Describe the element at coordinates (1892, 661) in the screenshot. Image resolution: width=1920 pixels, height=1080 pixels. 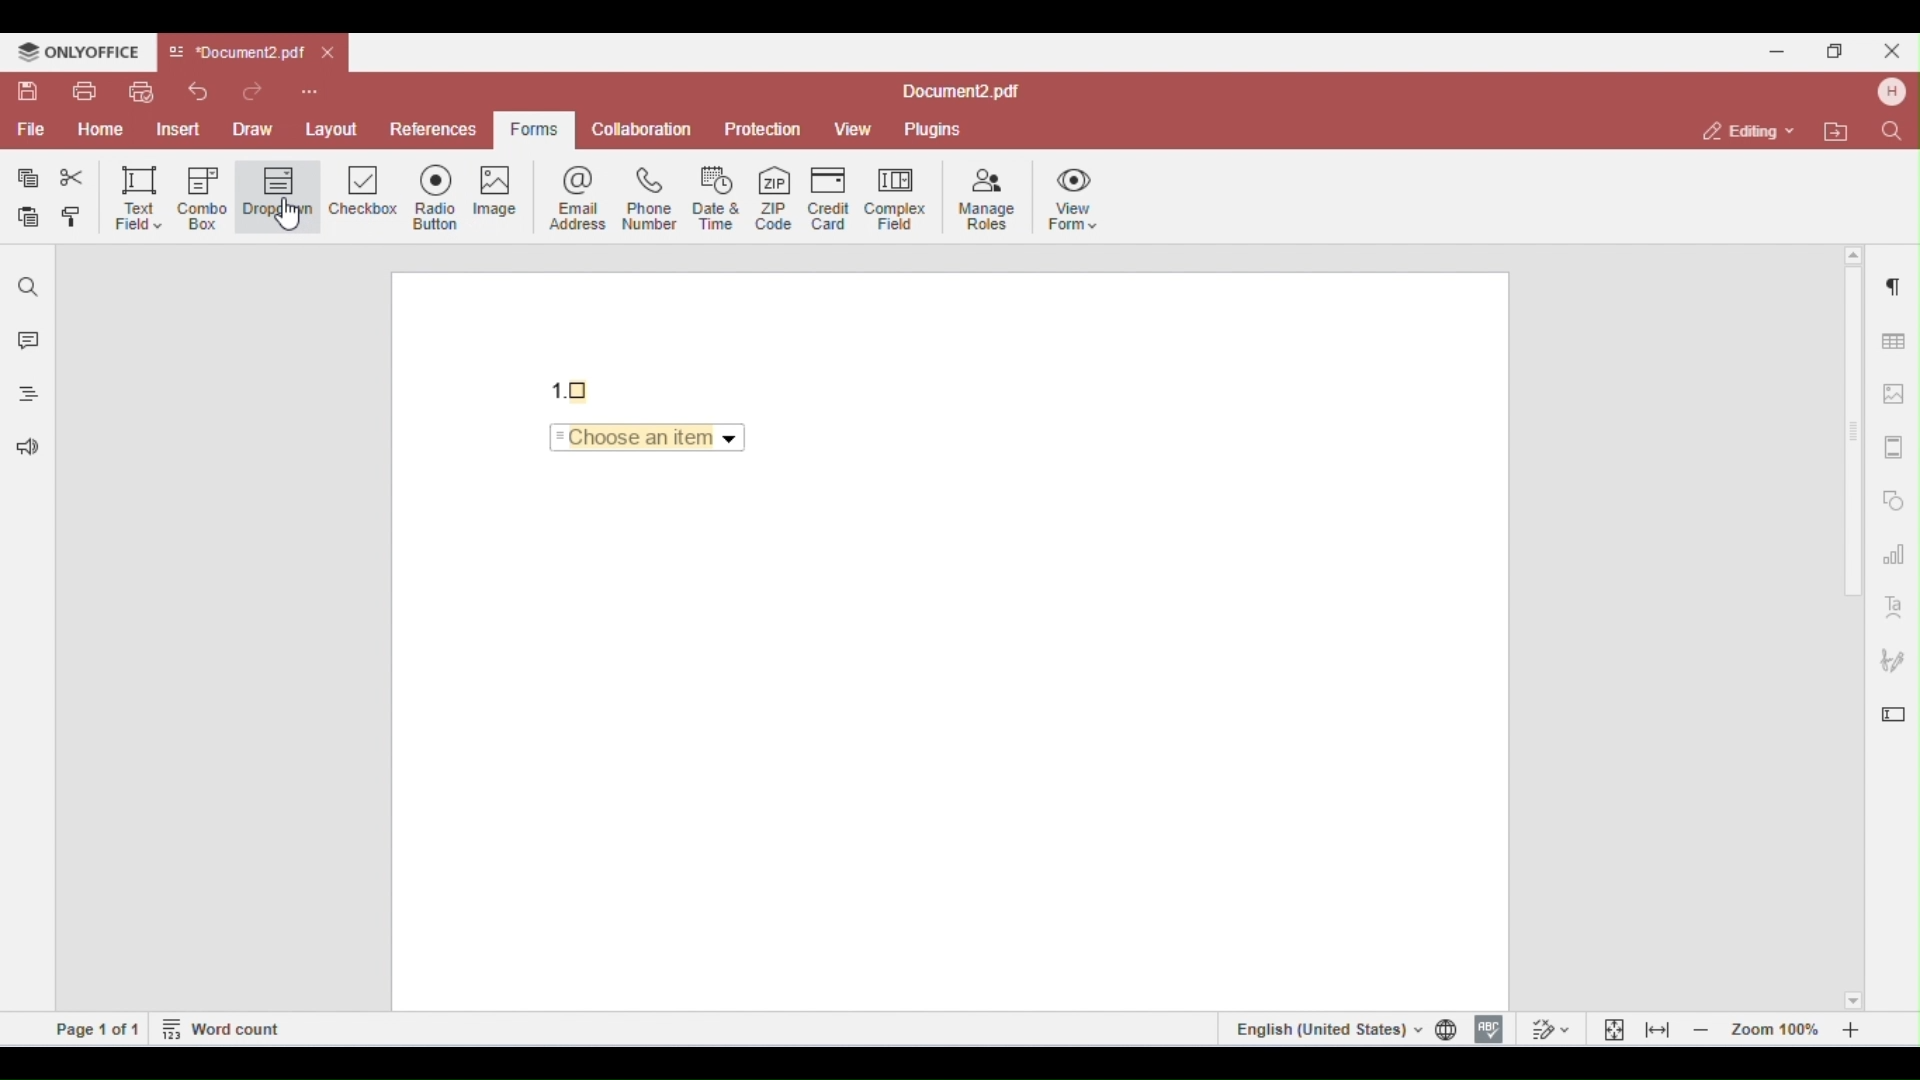
I see `signature settings` at that location.